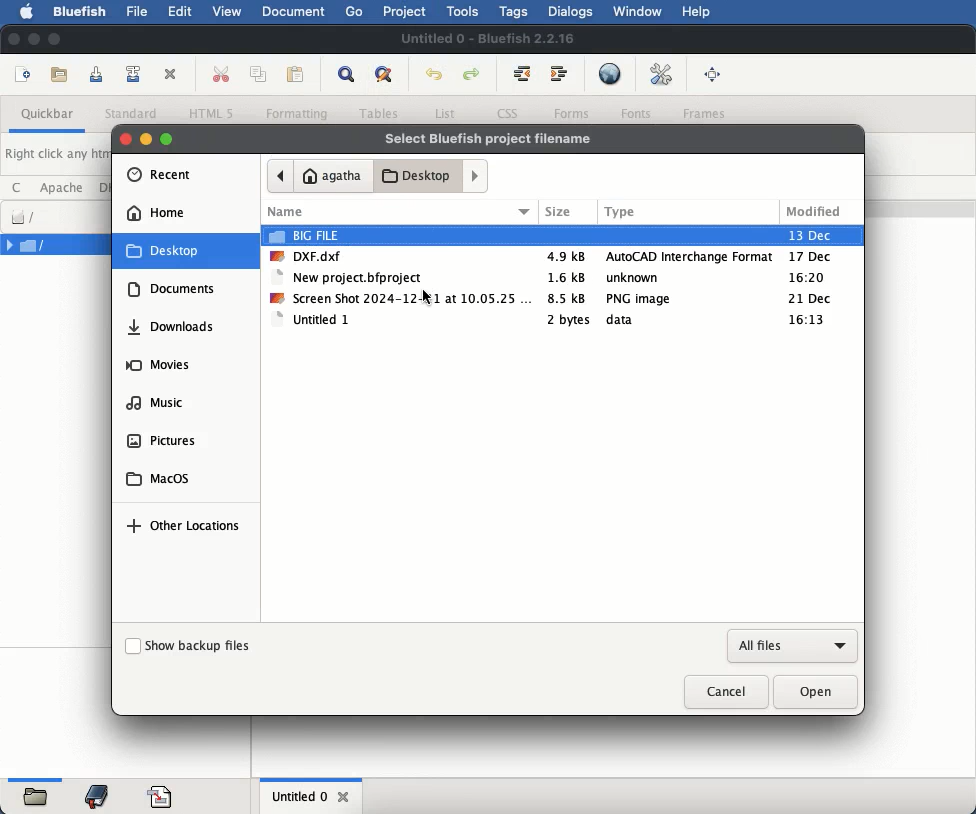  What do you see at coordinates (443, 114) in the screenshot?
I see `list` at bounding box center [443, 114].